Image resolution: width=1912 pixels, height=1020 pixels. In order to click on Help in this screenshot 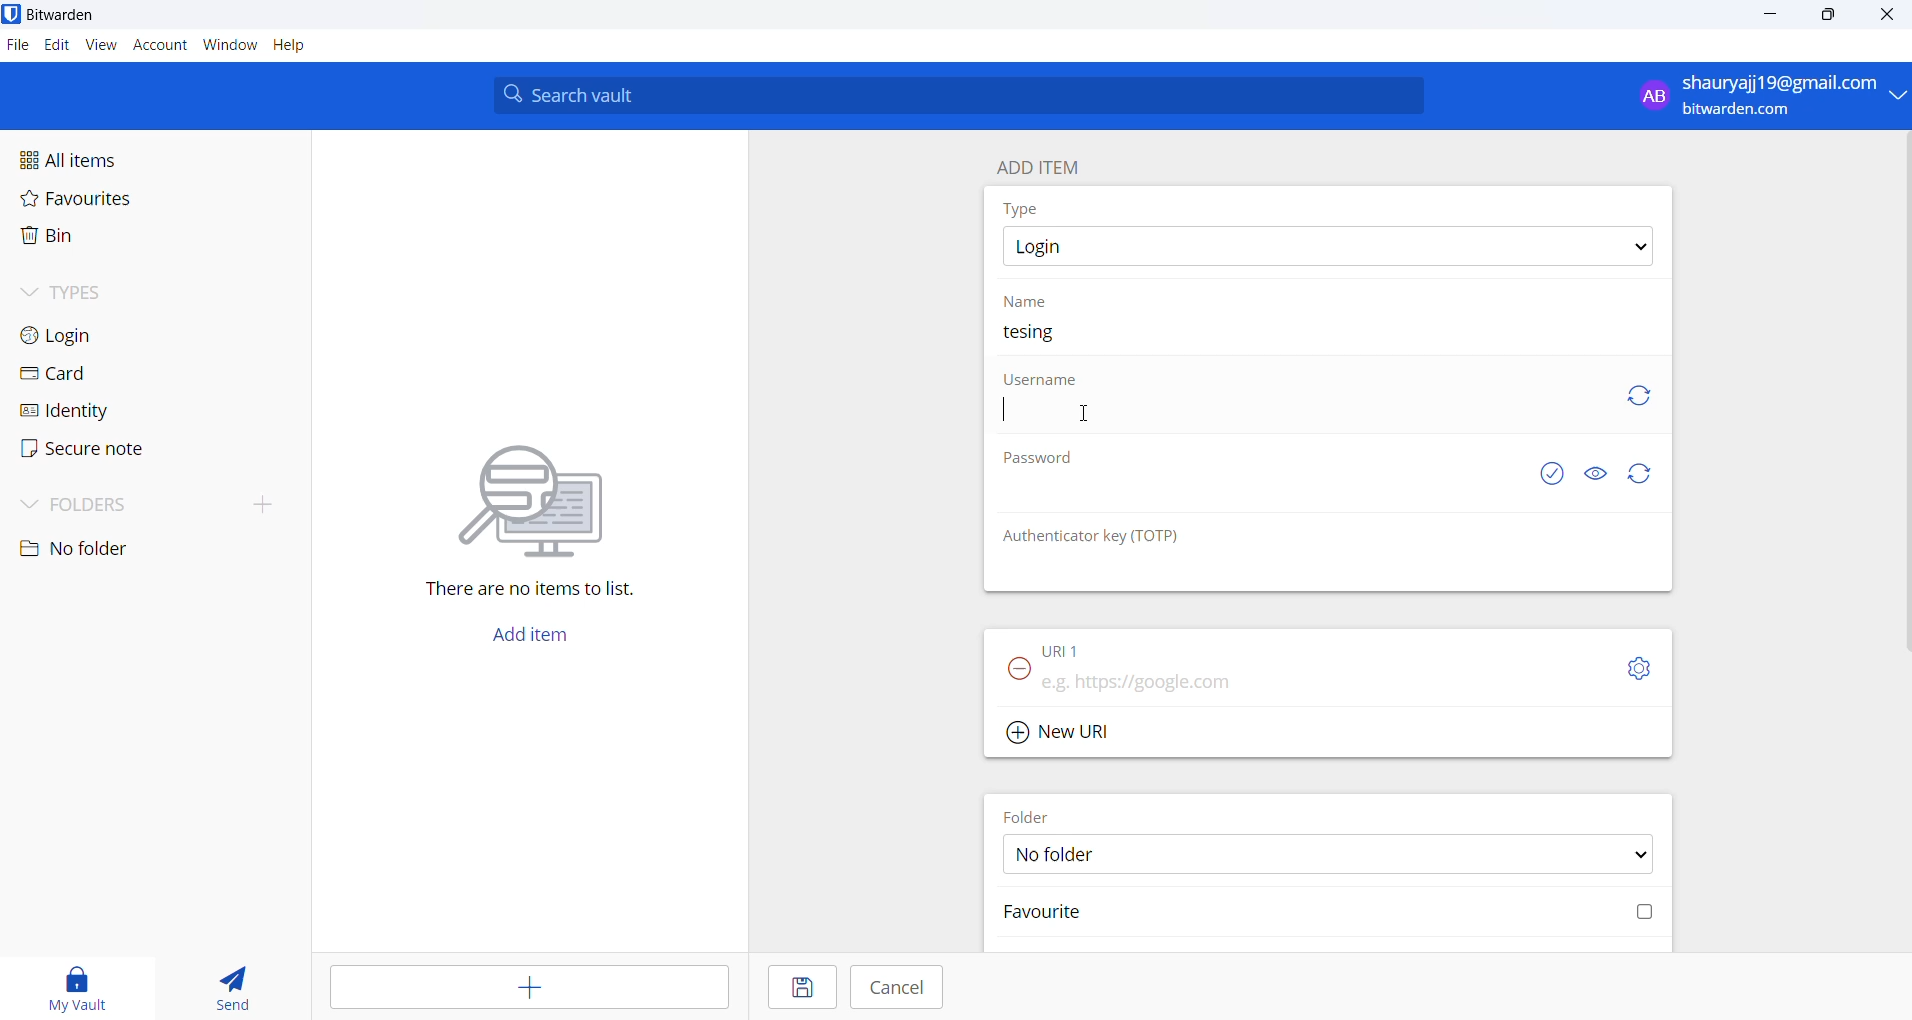, I will do `click(301, 47)`.